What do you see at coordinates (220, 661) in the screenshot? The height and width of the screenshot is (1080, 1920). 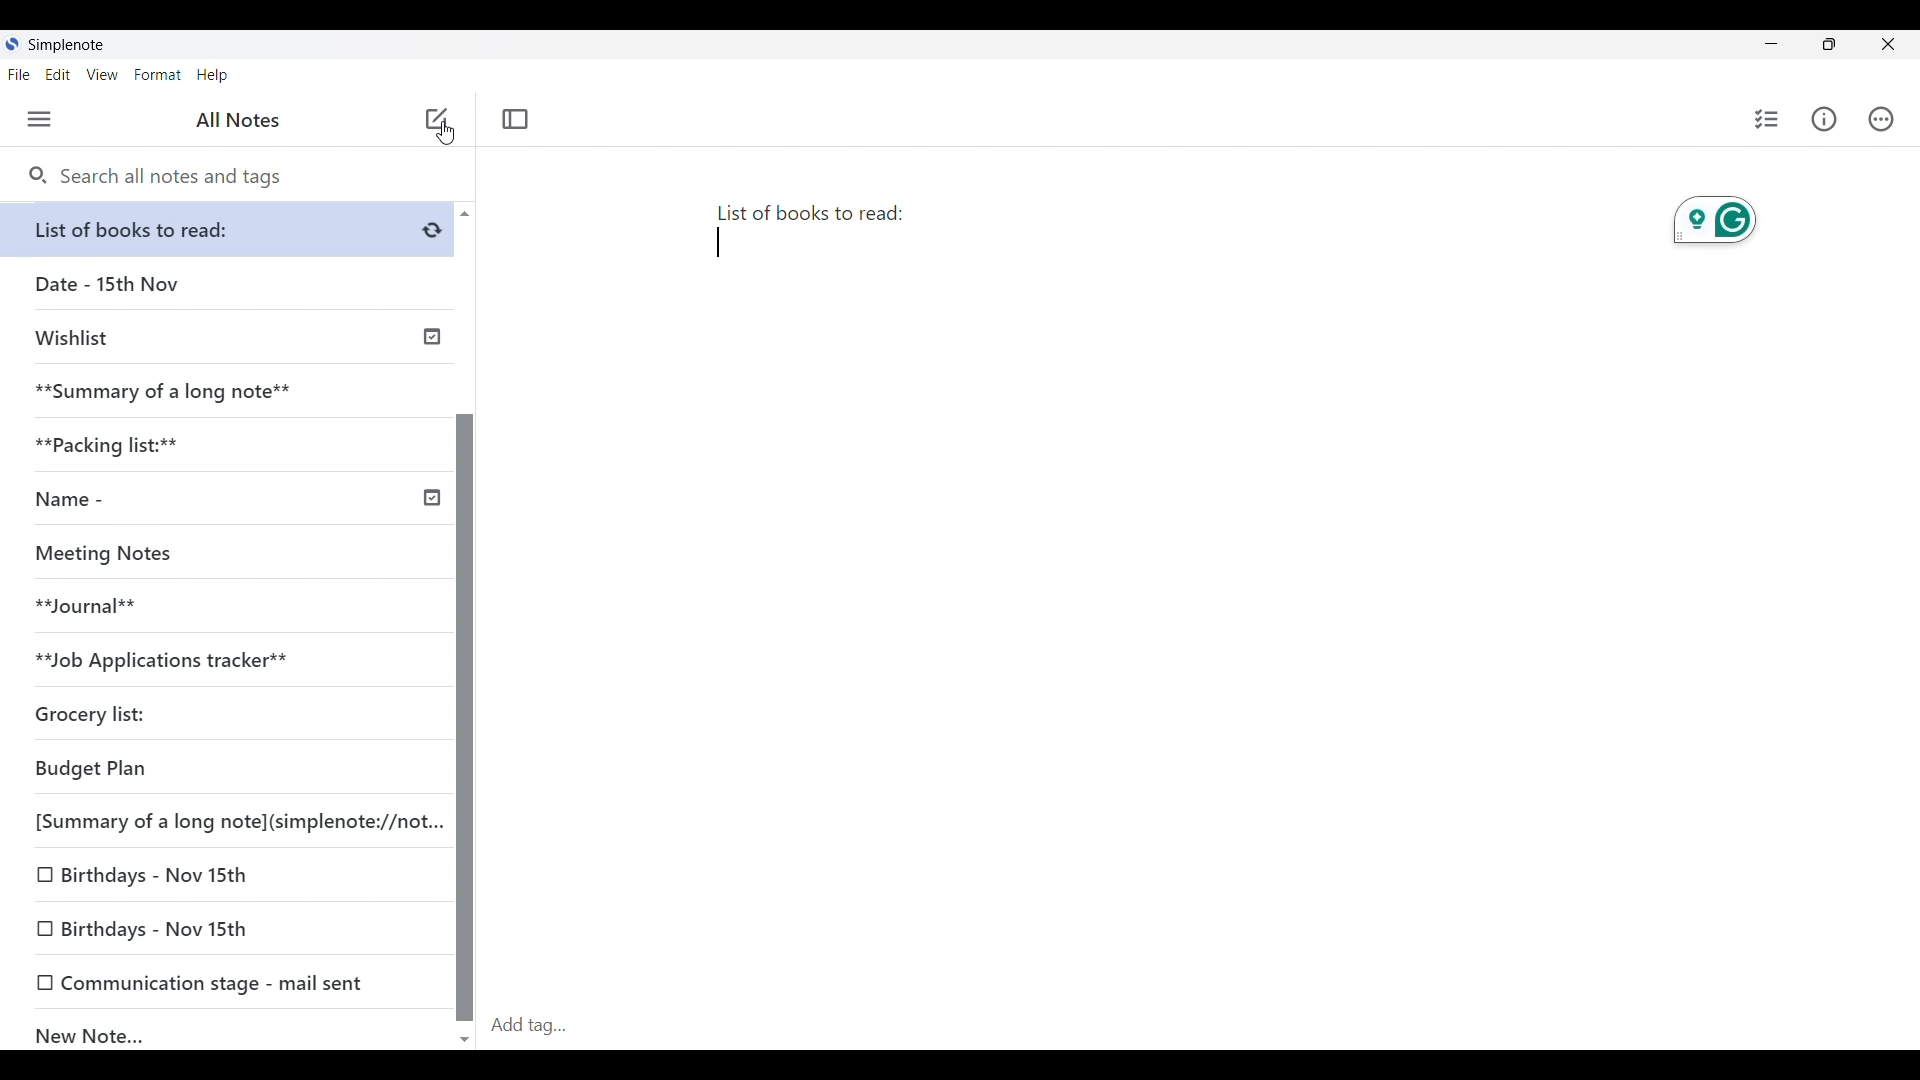 I see `**Job Applications tracker**` at bounding box center [220, 661].